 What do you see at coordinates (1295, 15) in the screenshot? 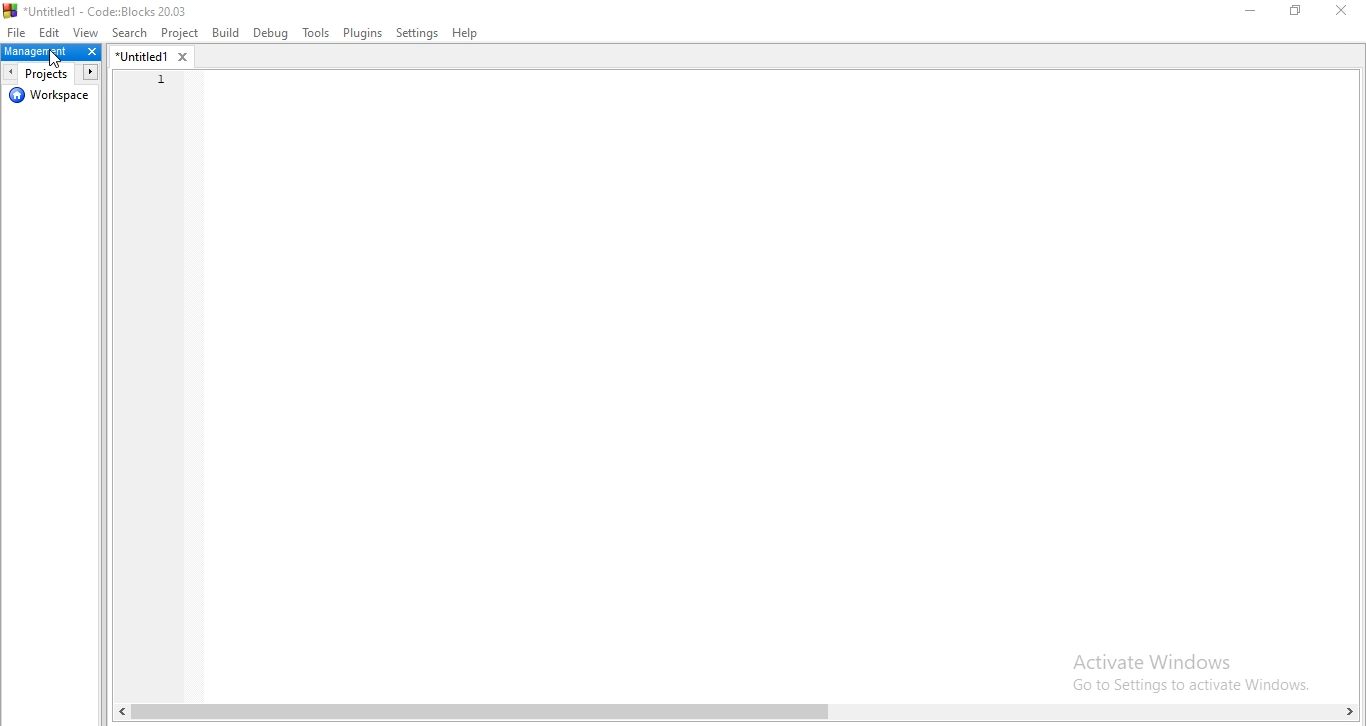
I see `Restore` at bounding box center [1295, 15].